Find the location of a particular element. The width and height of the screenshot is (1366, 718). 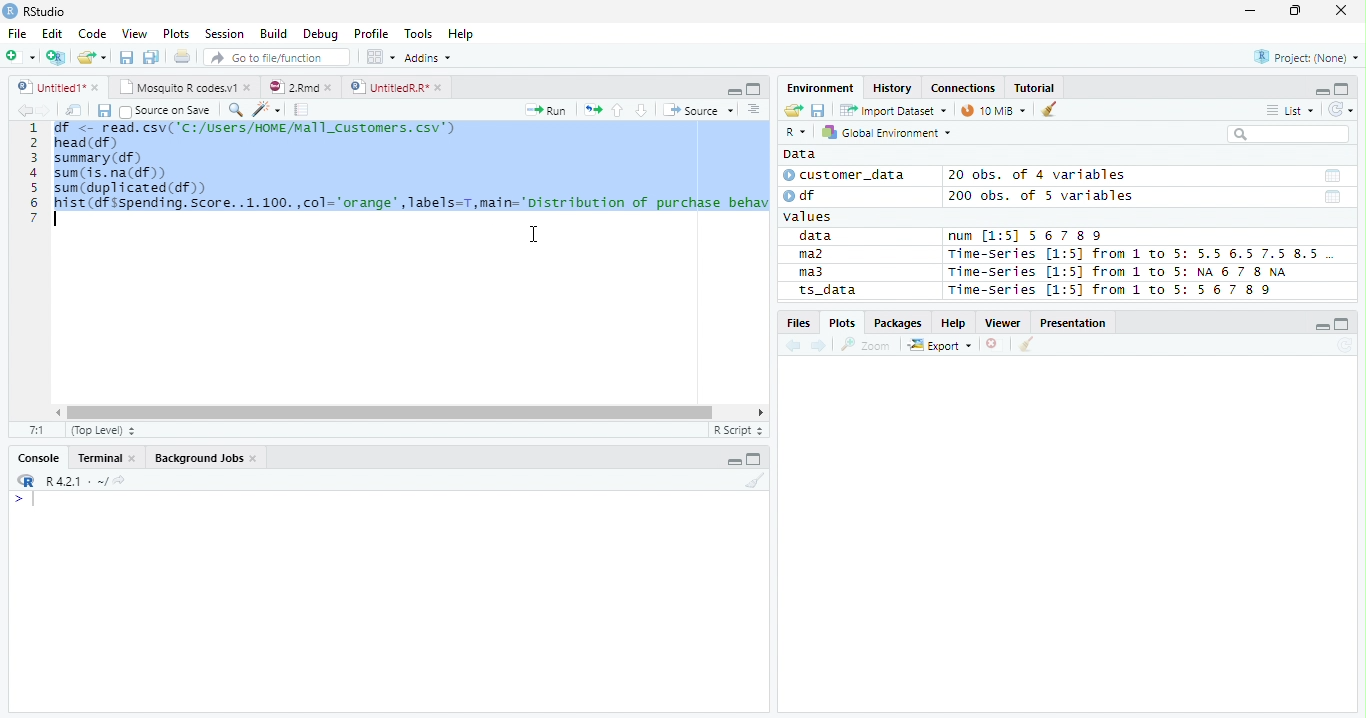

Plots is located at coordinates (842, 322).